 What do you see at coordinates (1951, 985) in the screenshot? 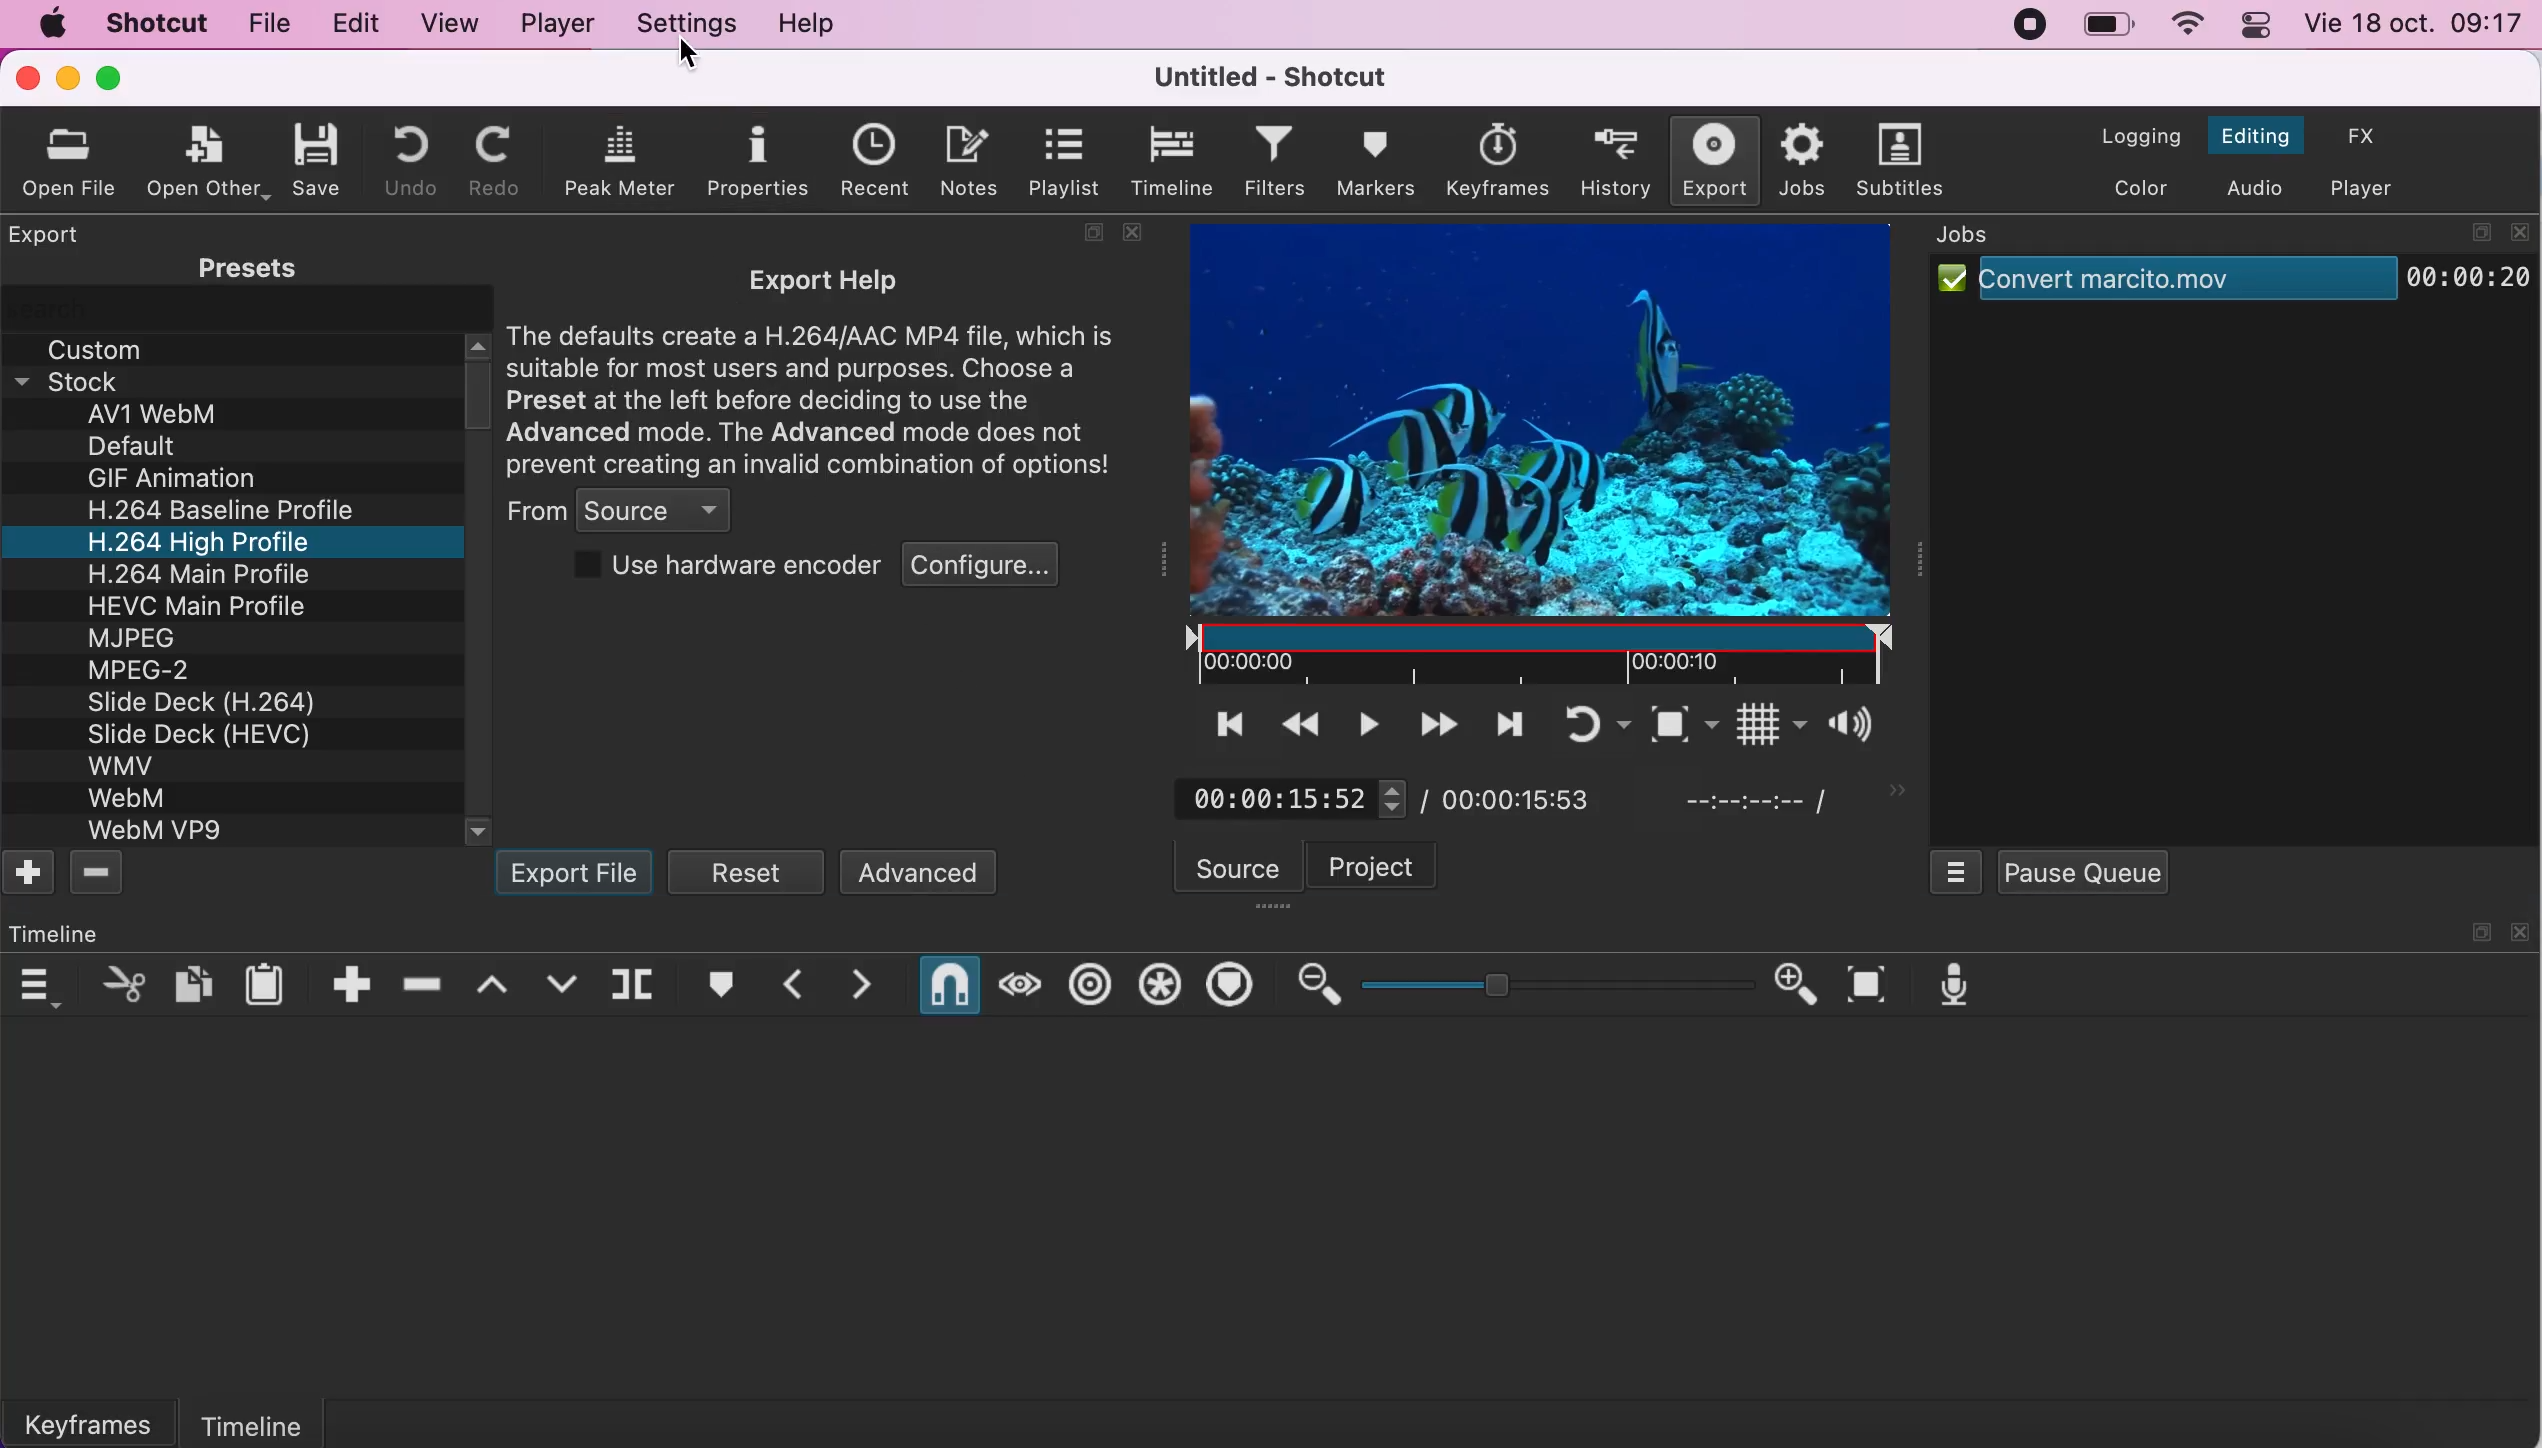
I see `record audio` at bounding box center [1951, 985].